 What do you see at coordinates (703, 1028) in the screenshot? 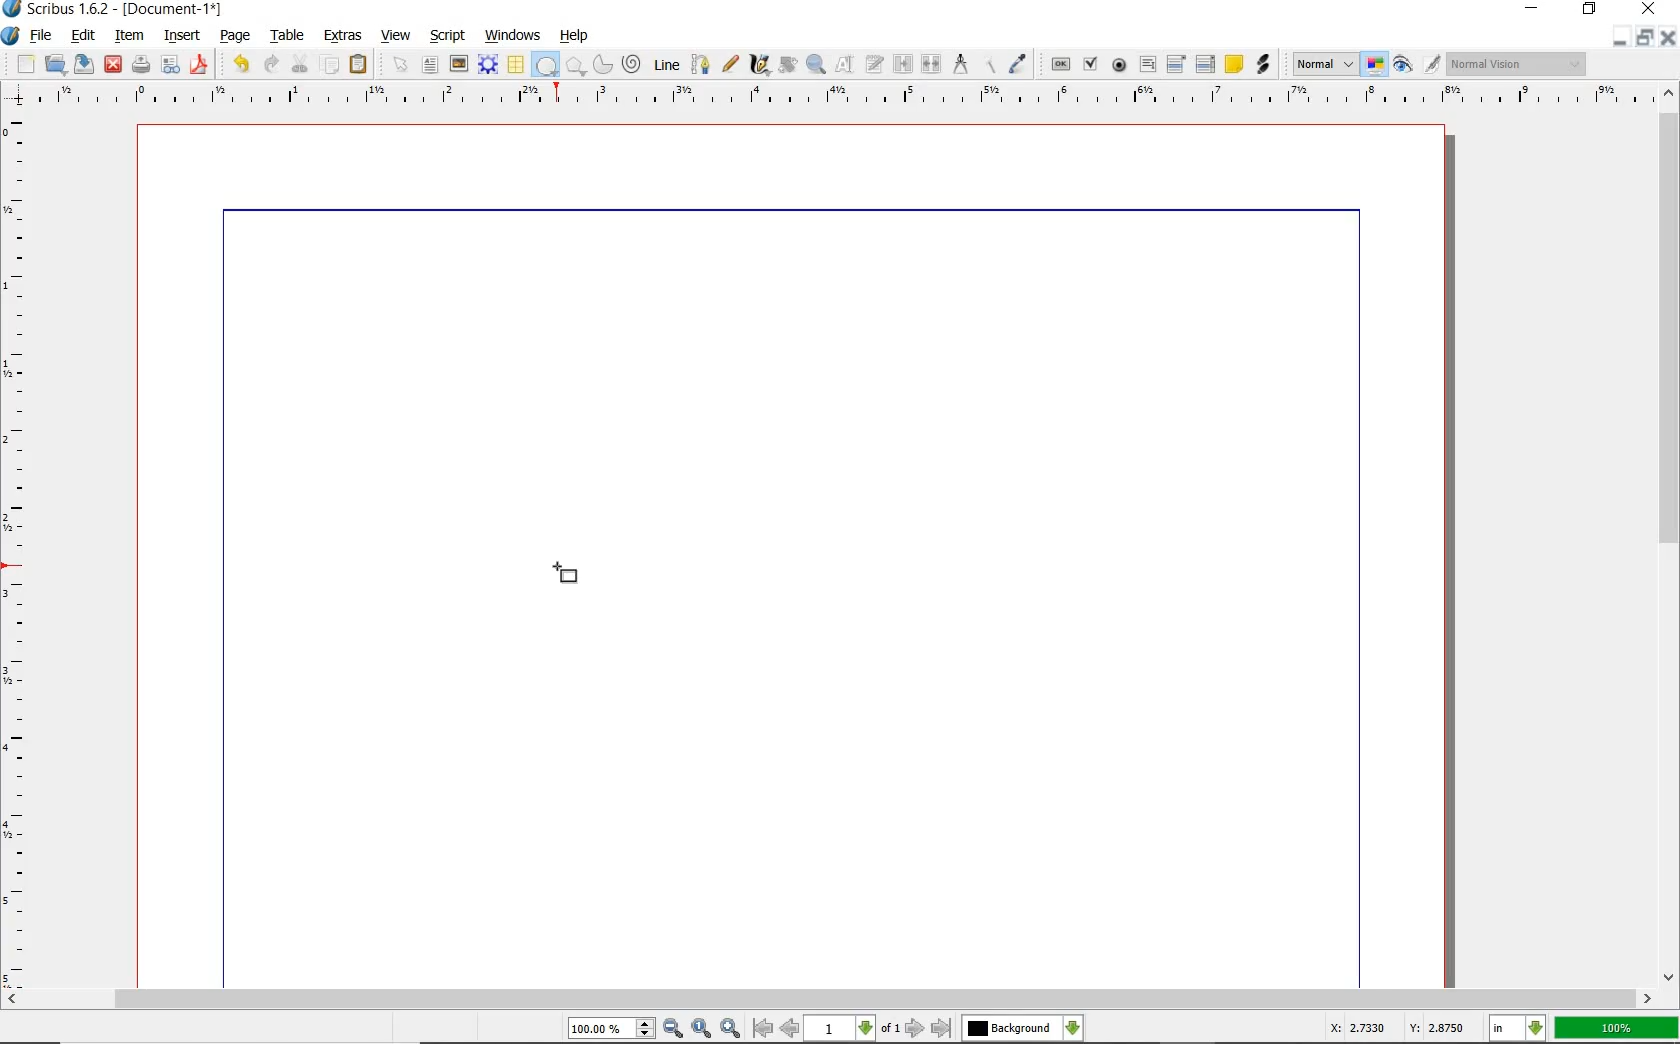
I see `zoom to` at bounding box center [703, 1028].